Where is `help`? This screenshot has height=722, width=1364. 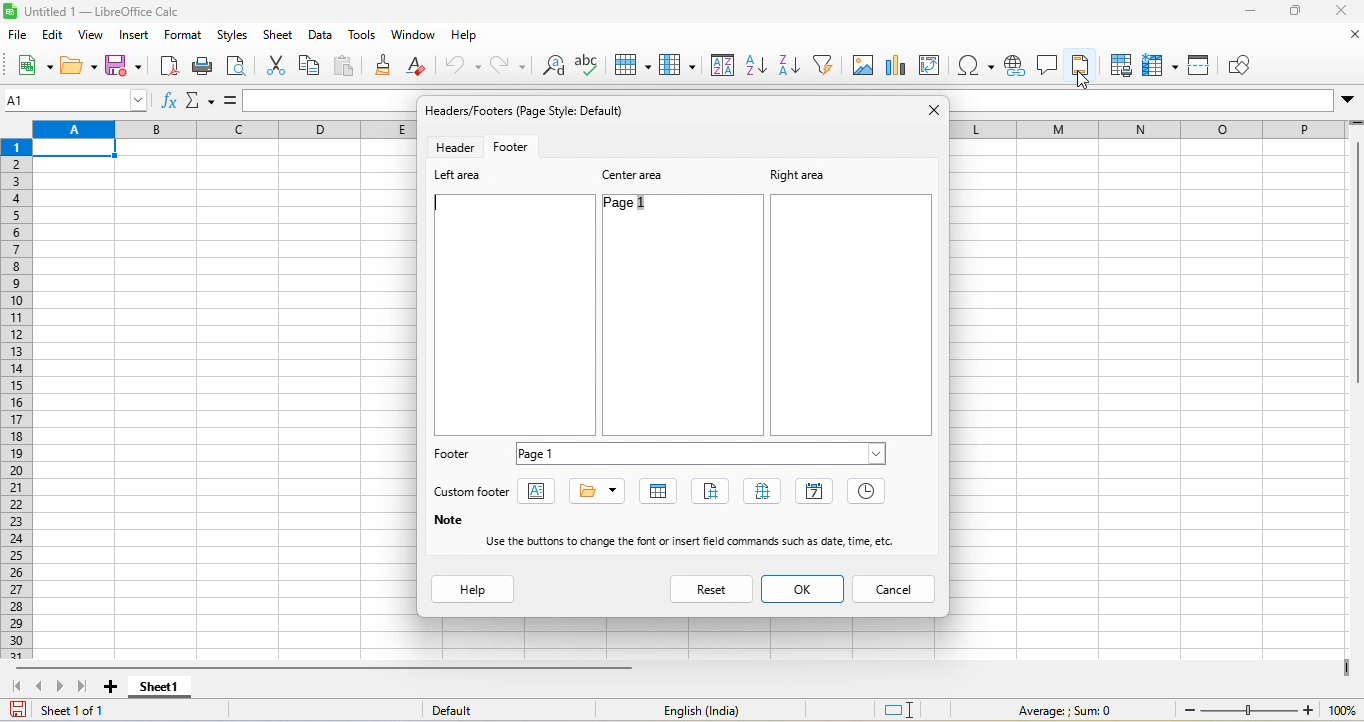
help is located at coordinates (474, 590).